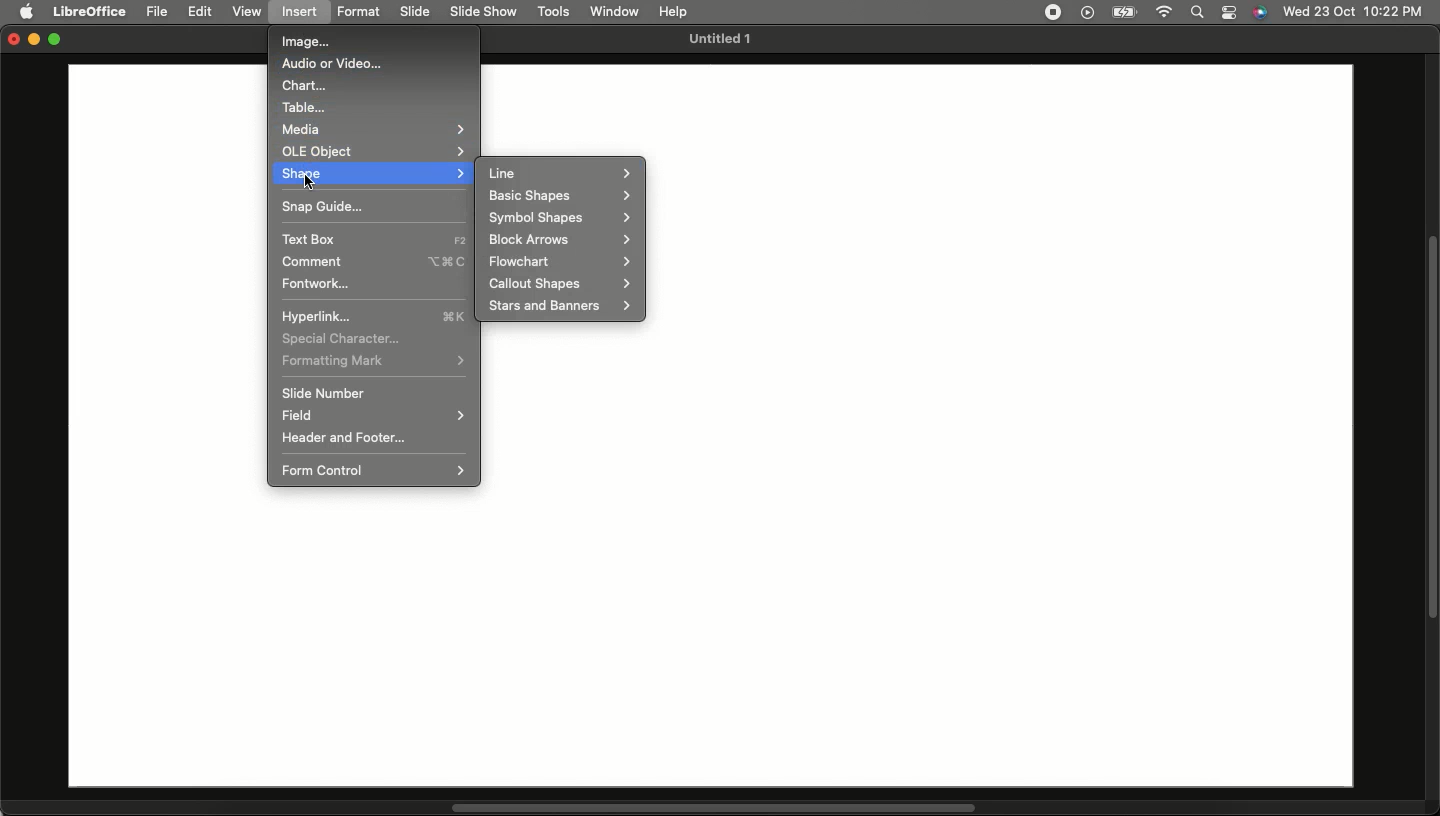  I want to click on Format, so click(363, 13).